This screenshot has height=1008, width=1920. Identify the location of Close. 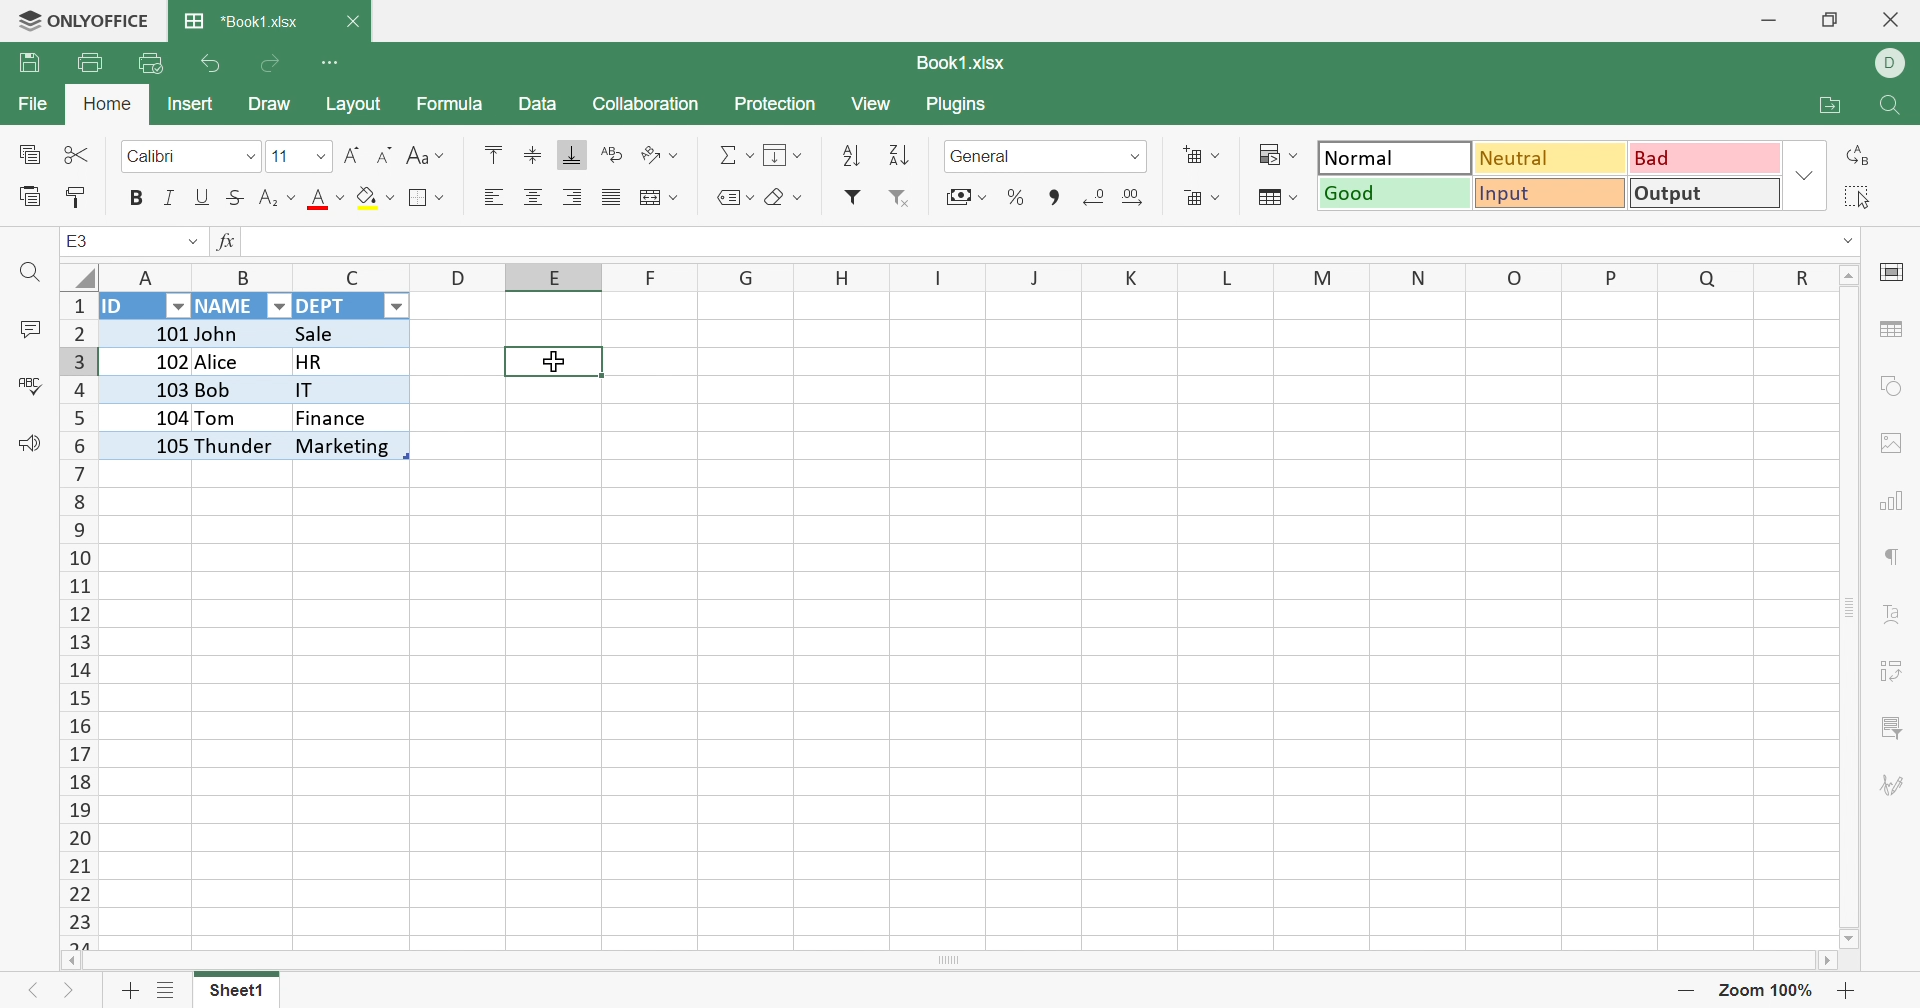
(1894, 20).